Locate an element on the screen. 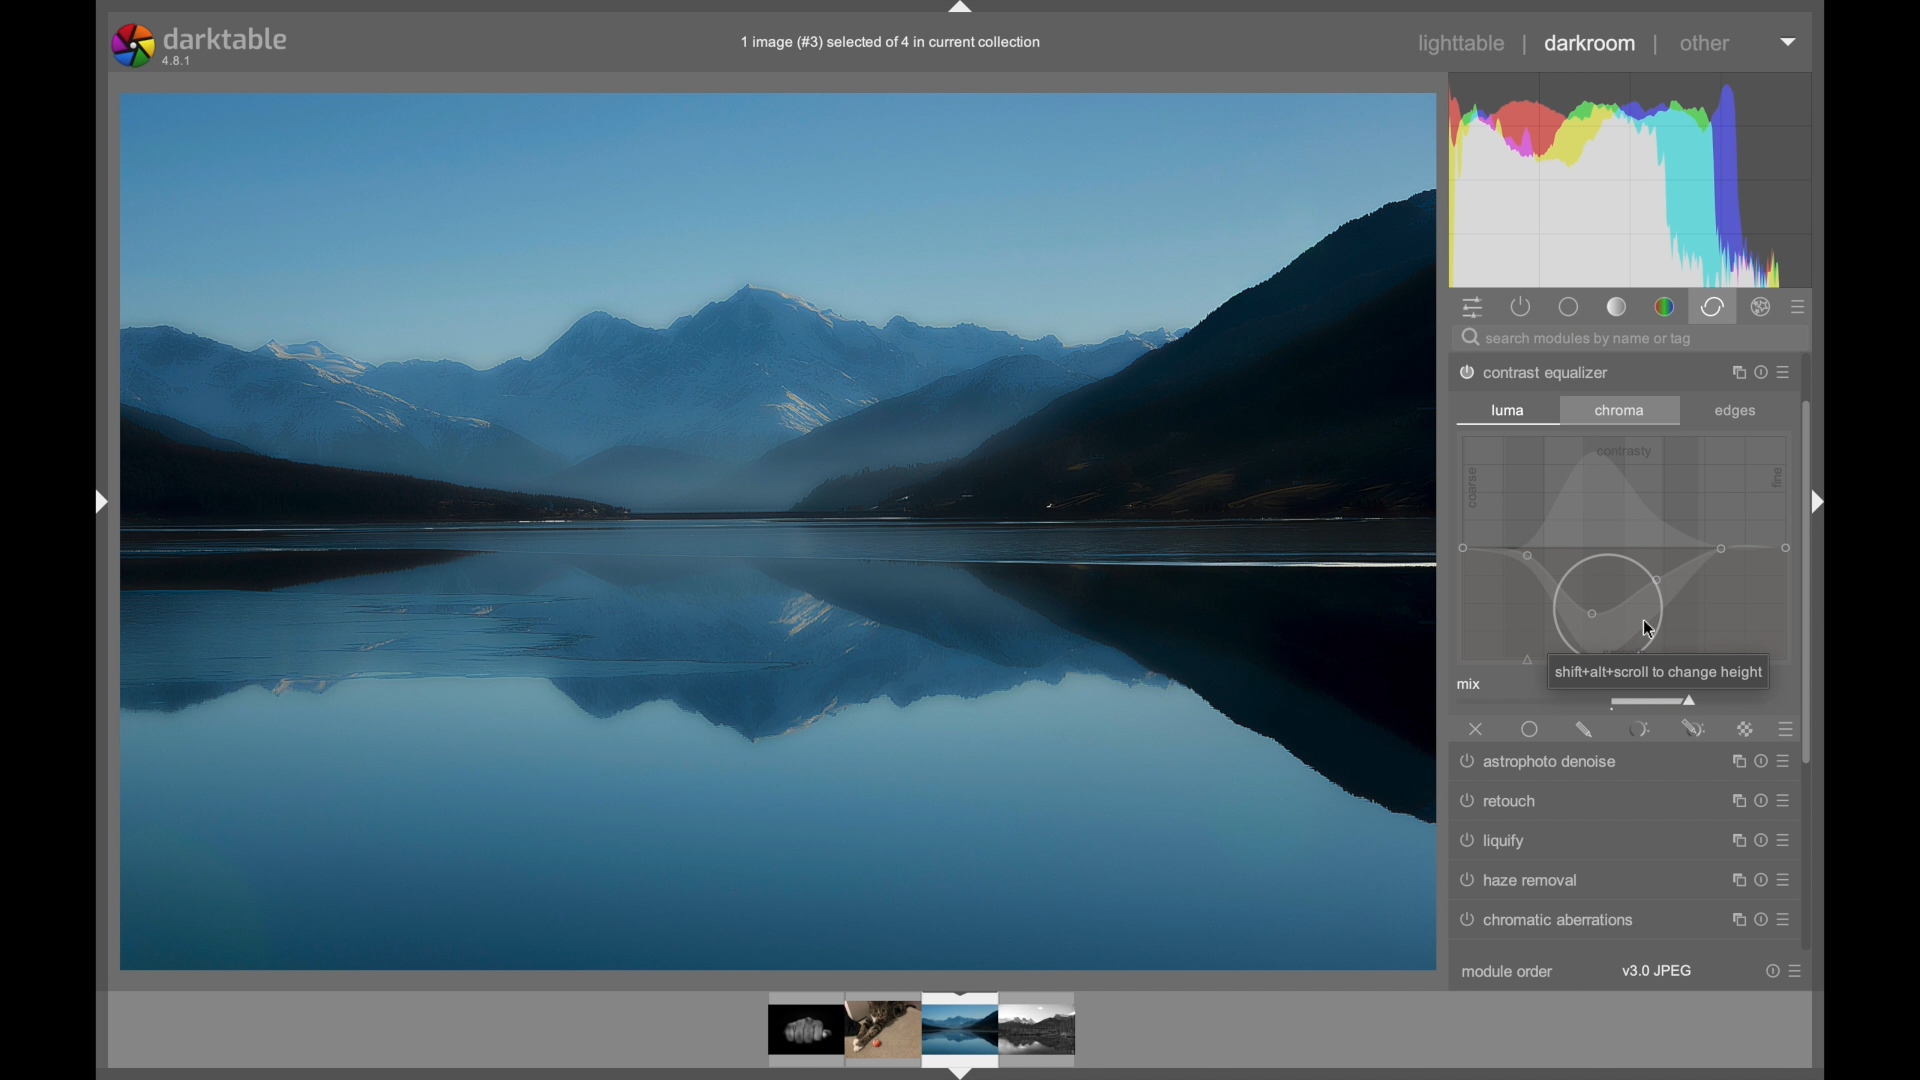  color is located at coordinates (1664, 306).